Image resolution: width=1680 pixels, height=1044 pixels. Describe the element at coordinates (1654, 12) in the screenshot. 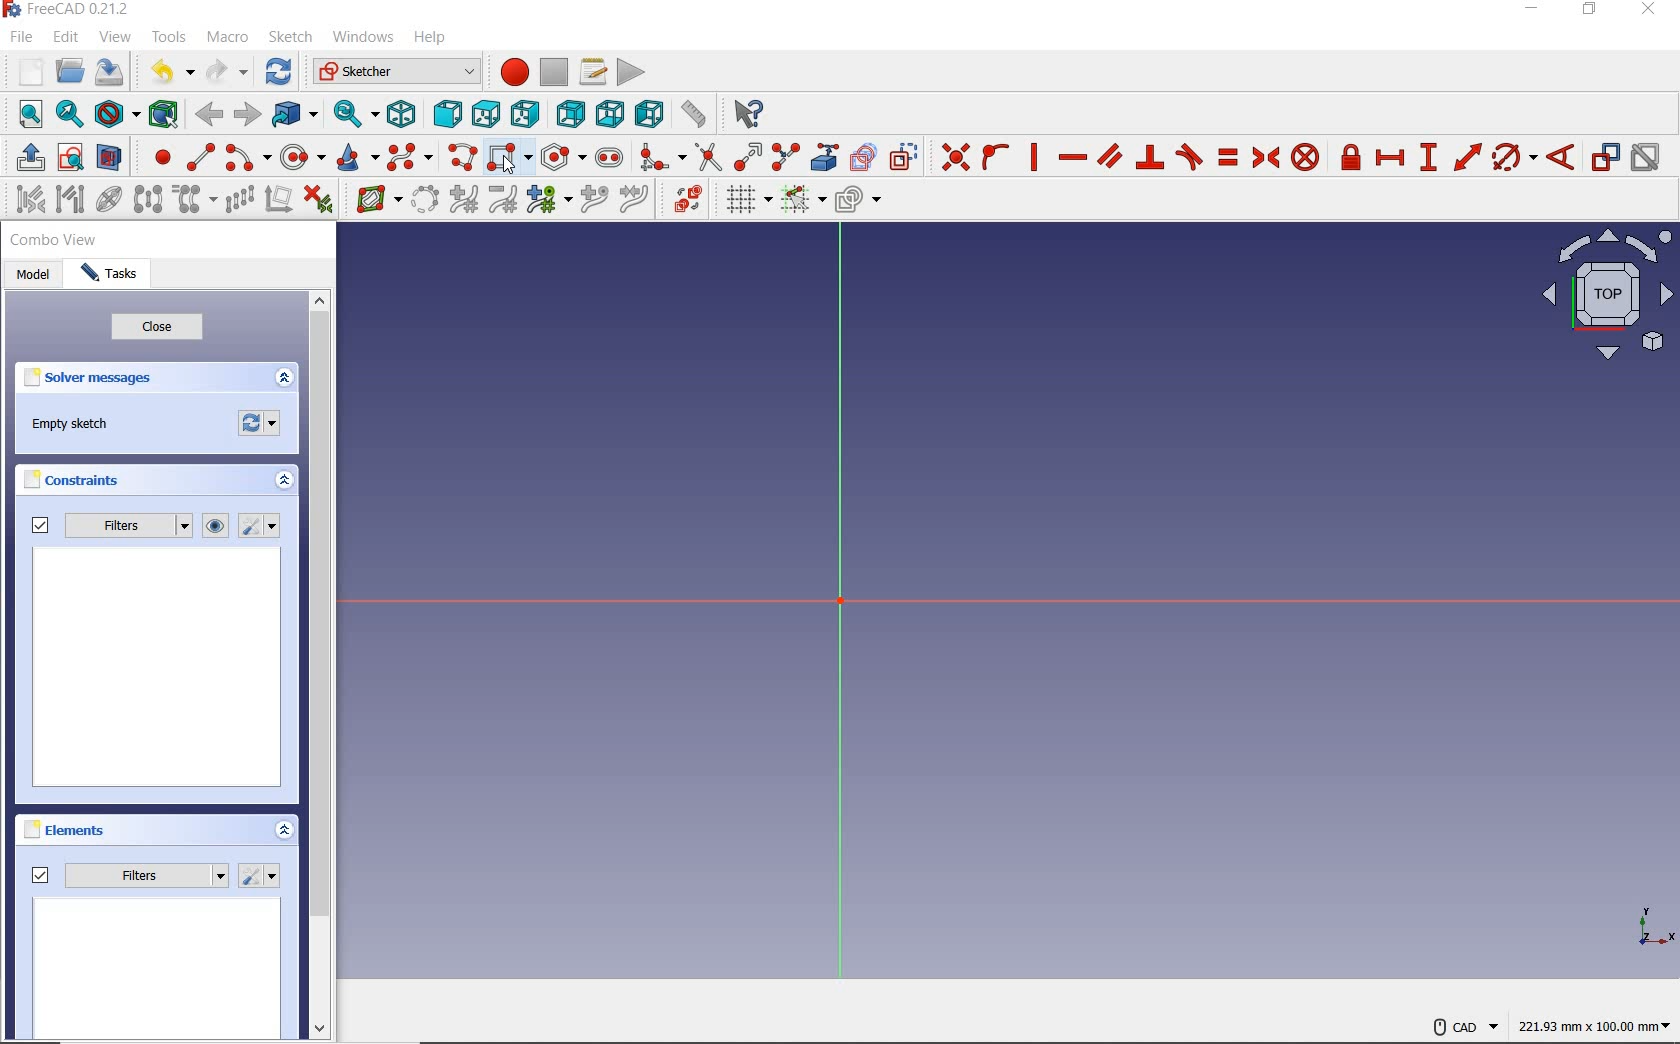

I see `close` at that location.